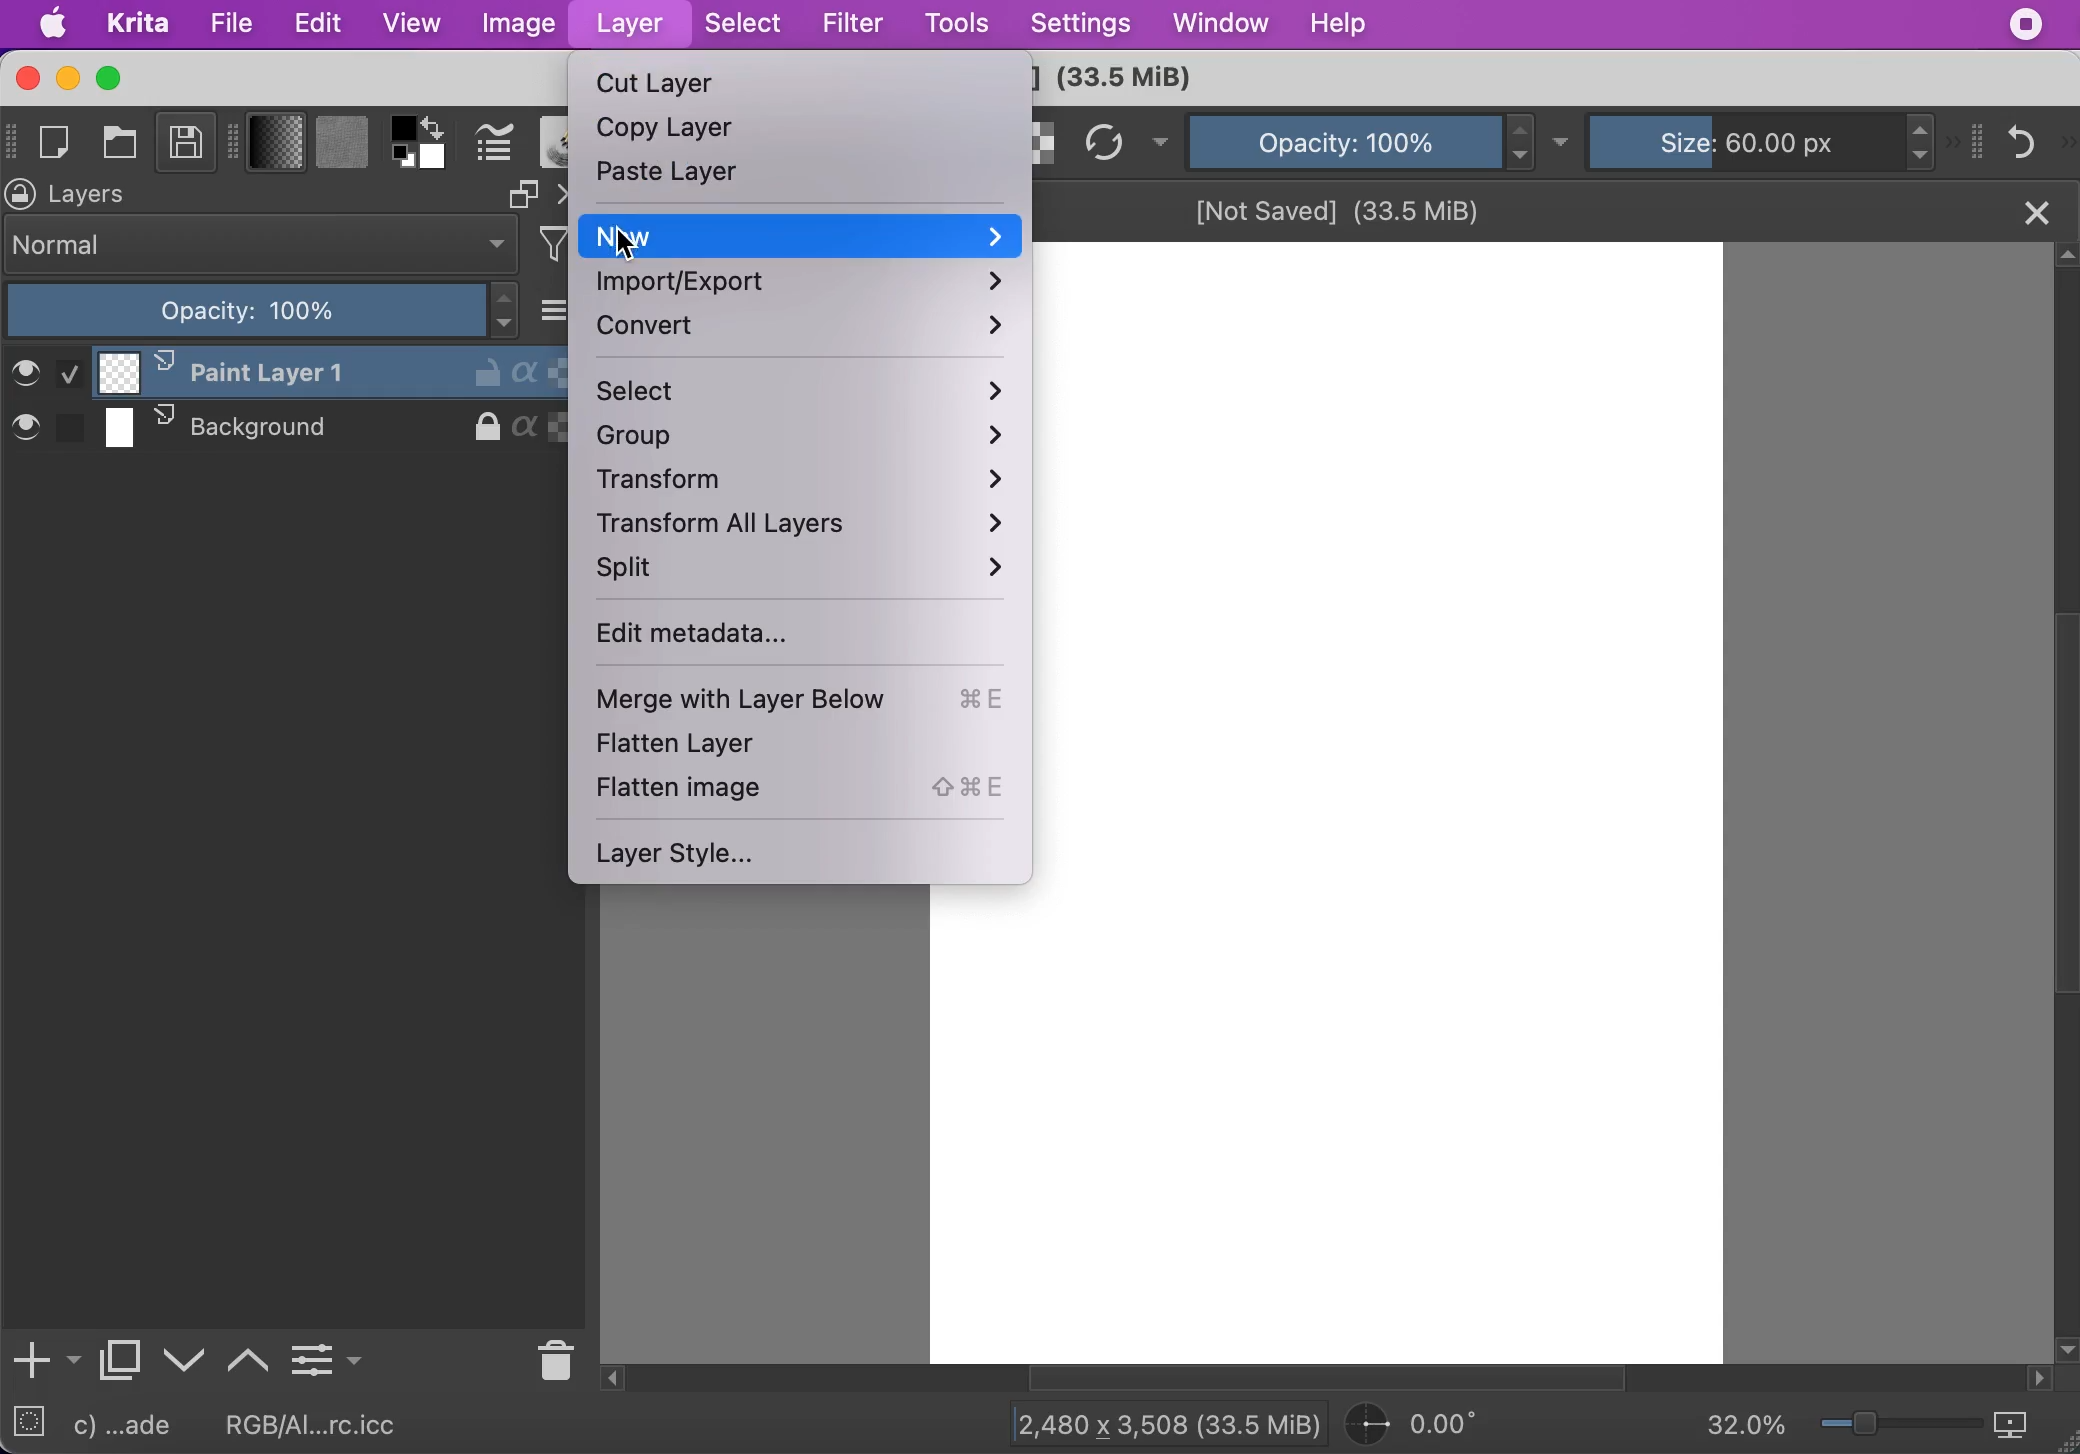 The image size is (2080, 1454). Describe the element at coordinates (439, 126) in the screenshot. I see `swap foreground and background colors` at that location.